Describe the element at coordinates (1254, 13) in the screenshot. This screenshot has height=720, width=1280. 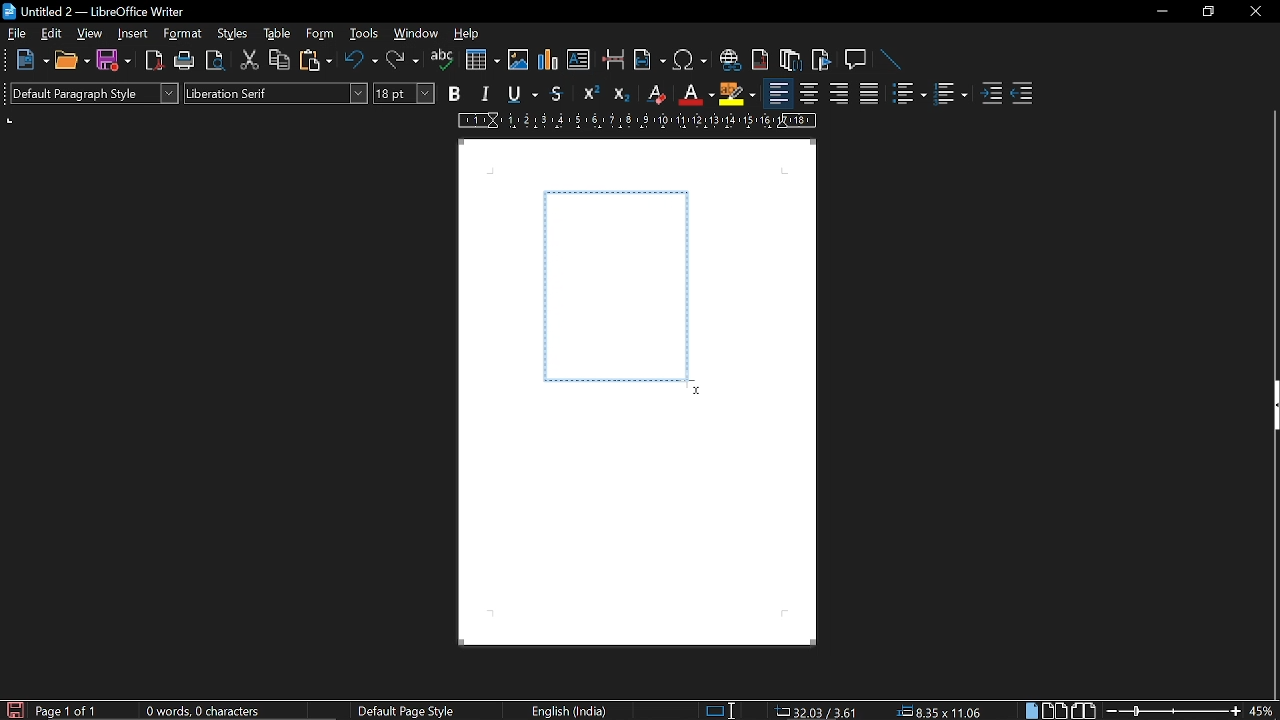
I see `close` at that location.